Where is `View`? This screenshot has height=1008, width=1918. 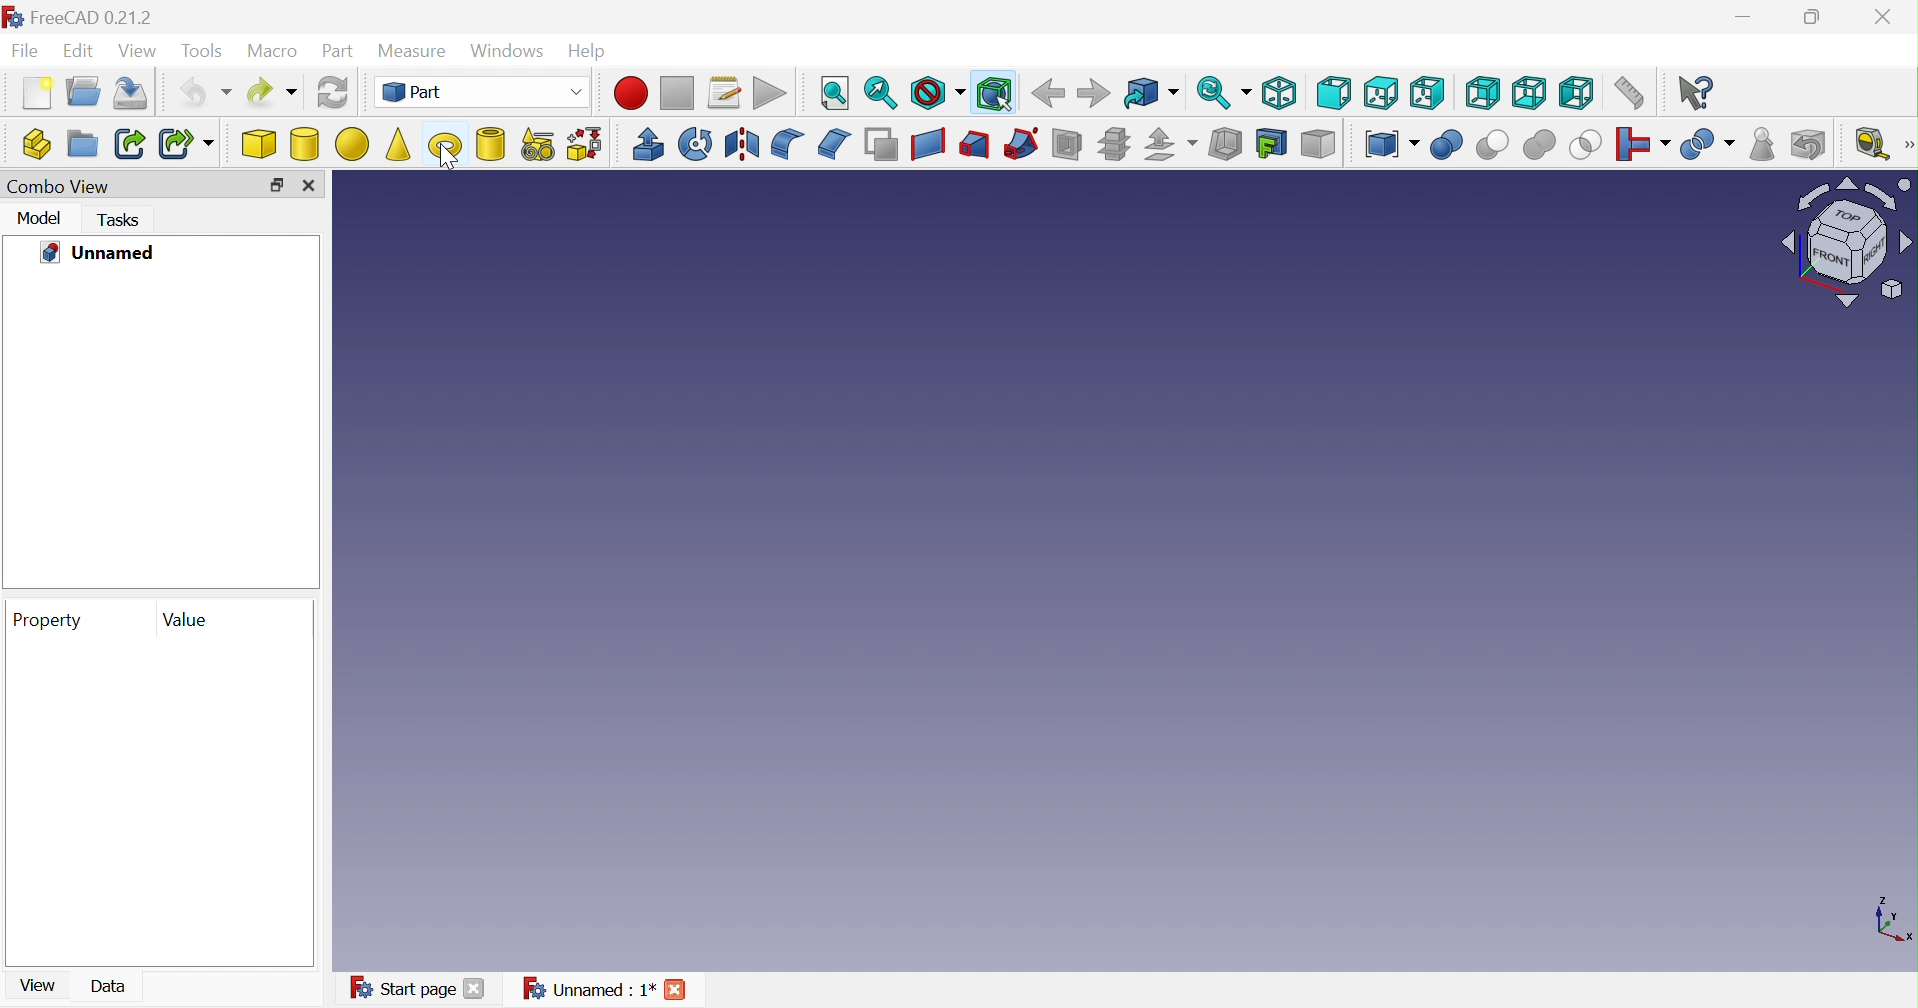
View is located at coordinates (40, 985).